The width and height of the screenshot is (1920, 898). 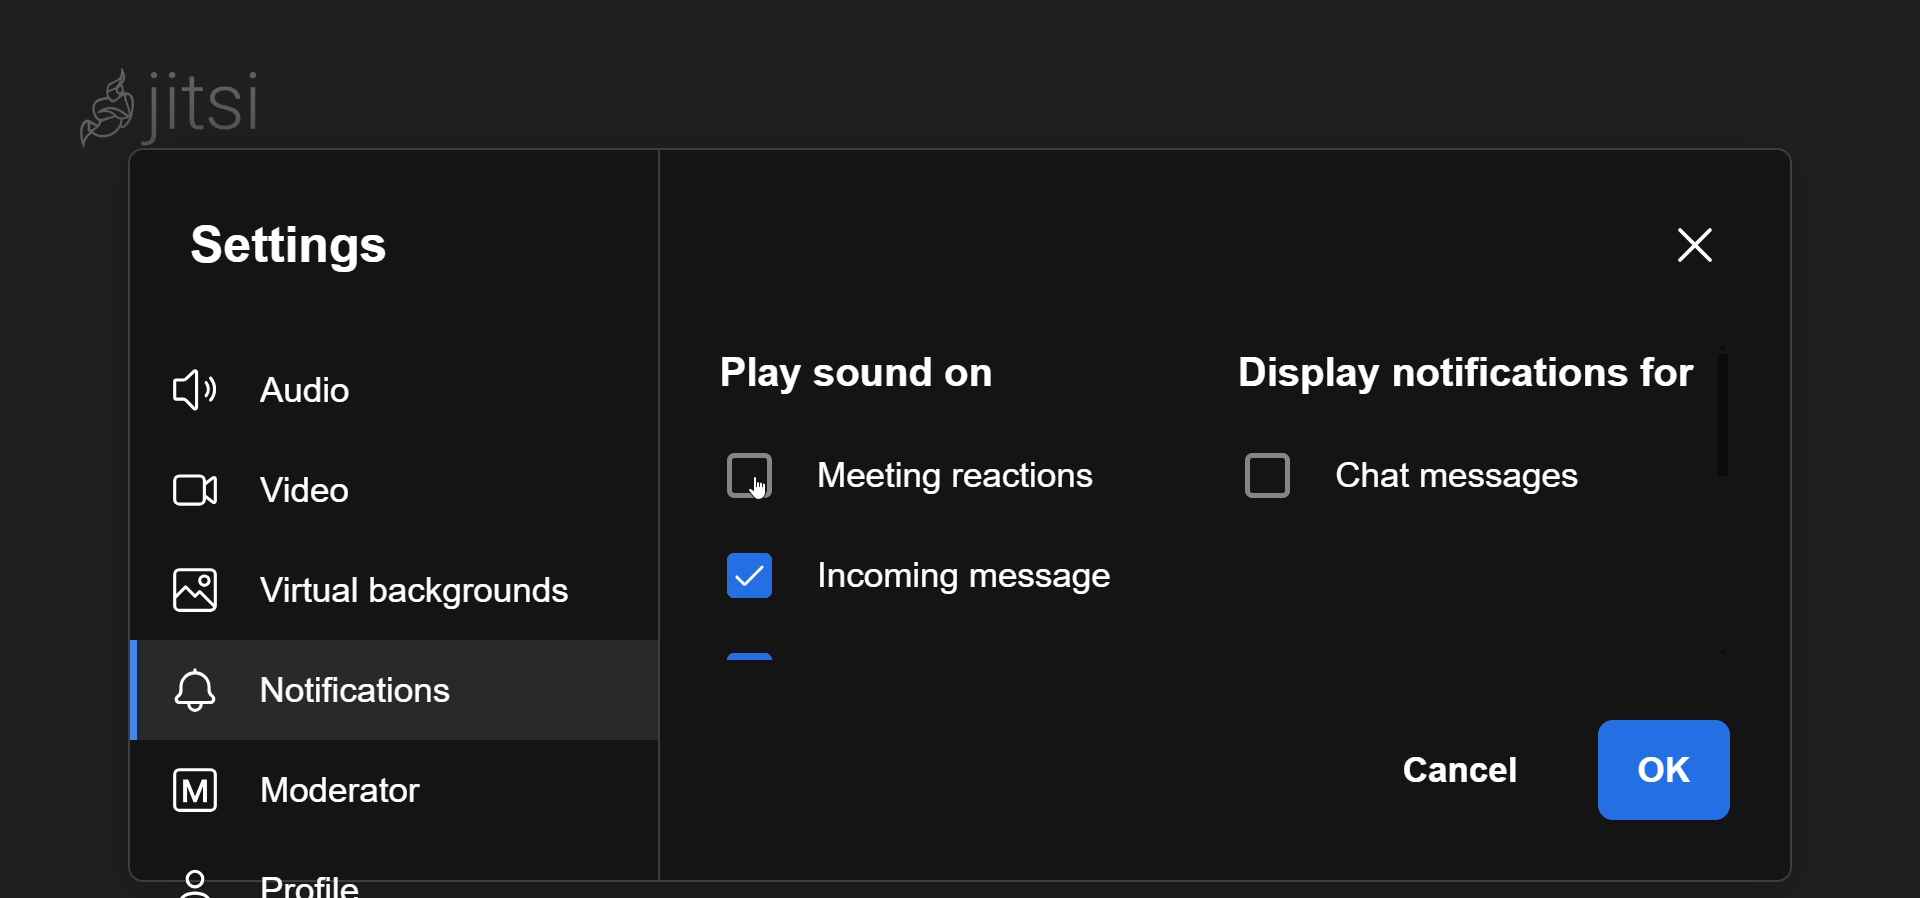 What do you see at coordinates (1732, 417) in the screenshot?
I see `scroll bar` at bounding box center [1732, 417].